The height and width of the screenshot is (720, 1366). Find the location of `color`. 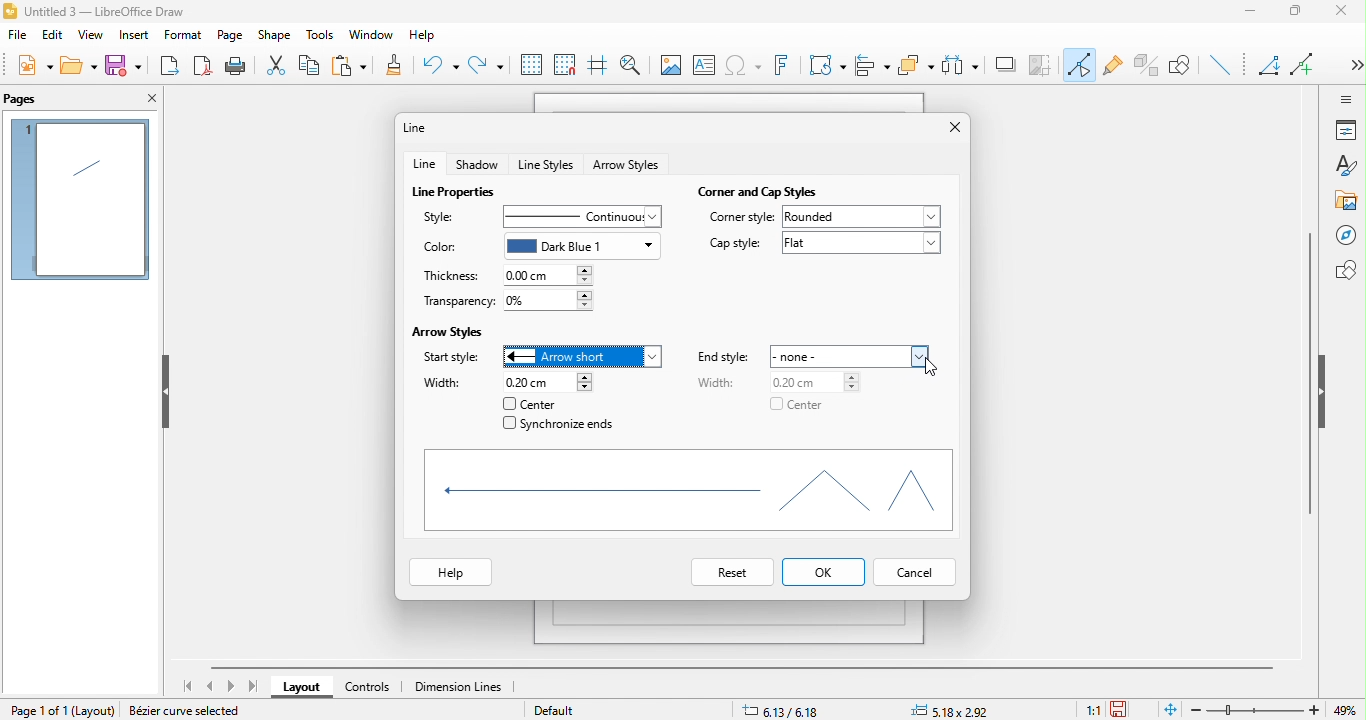

color is located at coordinates (440, 248).